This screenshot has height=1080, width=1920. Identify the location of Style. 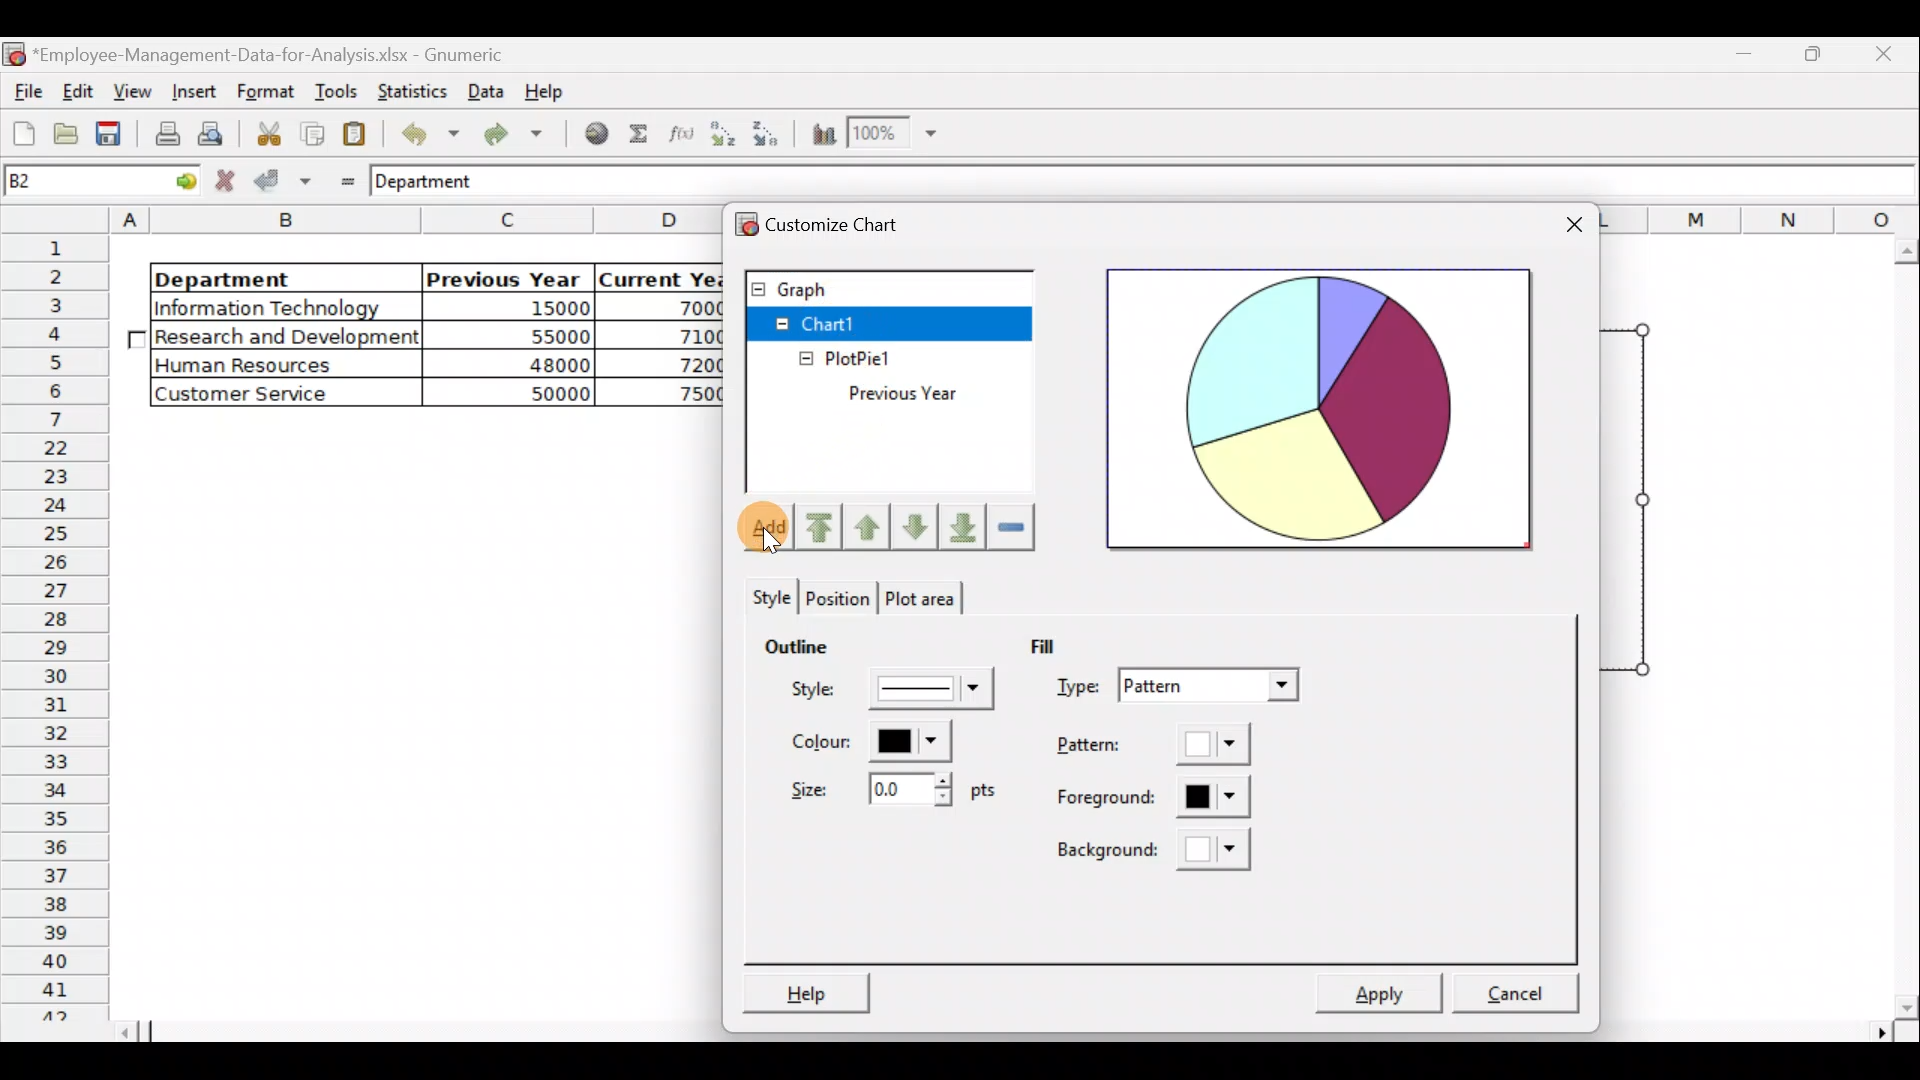
(762, 595).